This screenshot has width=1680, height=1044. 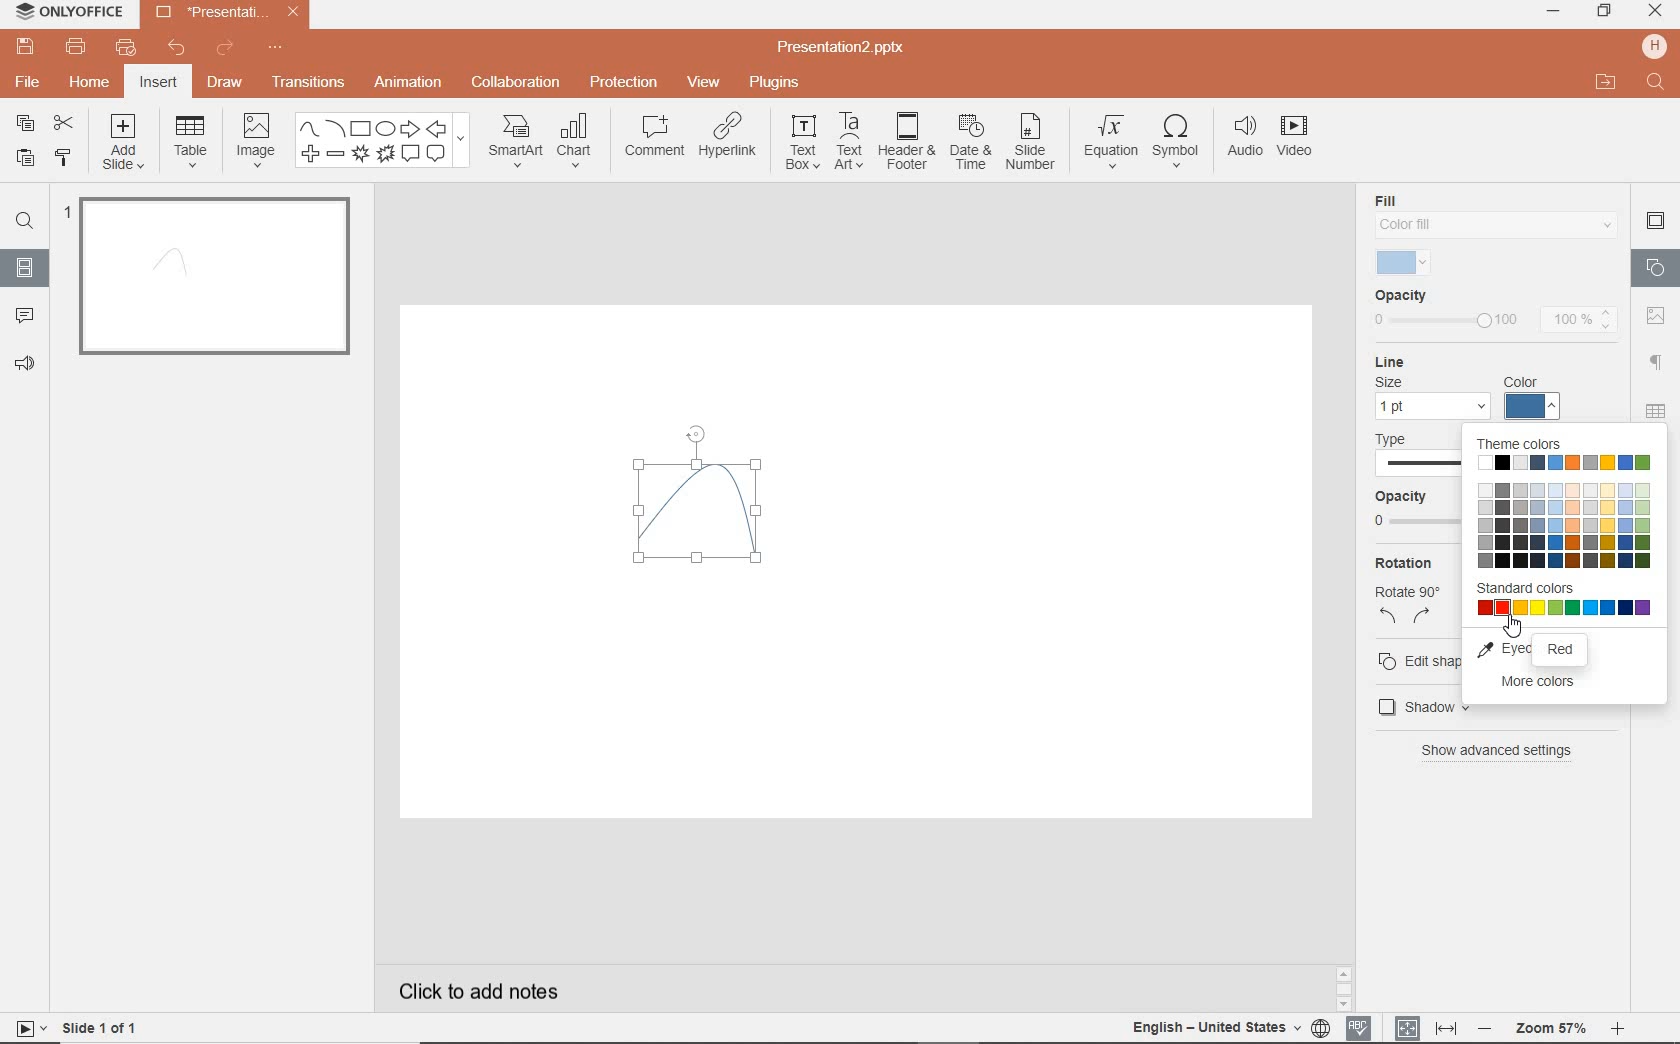 What do you see at coordinates (225, 49) in the screenshot?
I see `REDO` at bounding box center [225, 49].